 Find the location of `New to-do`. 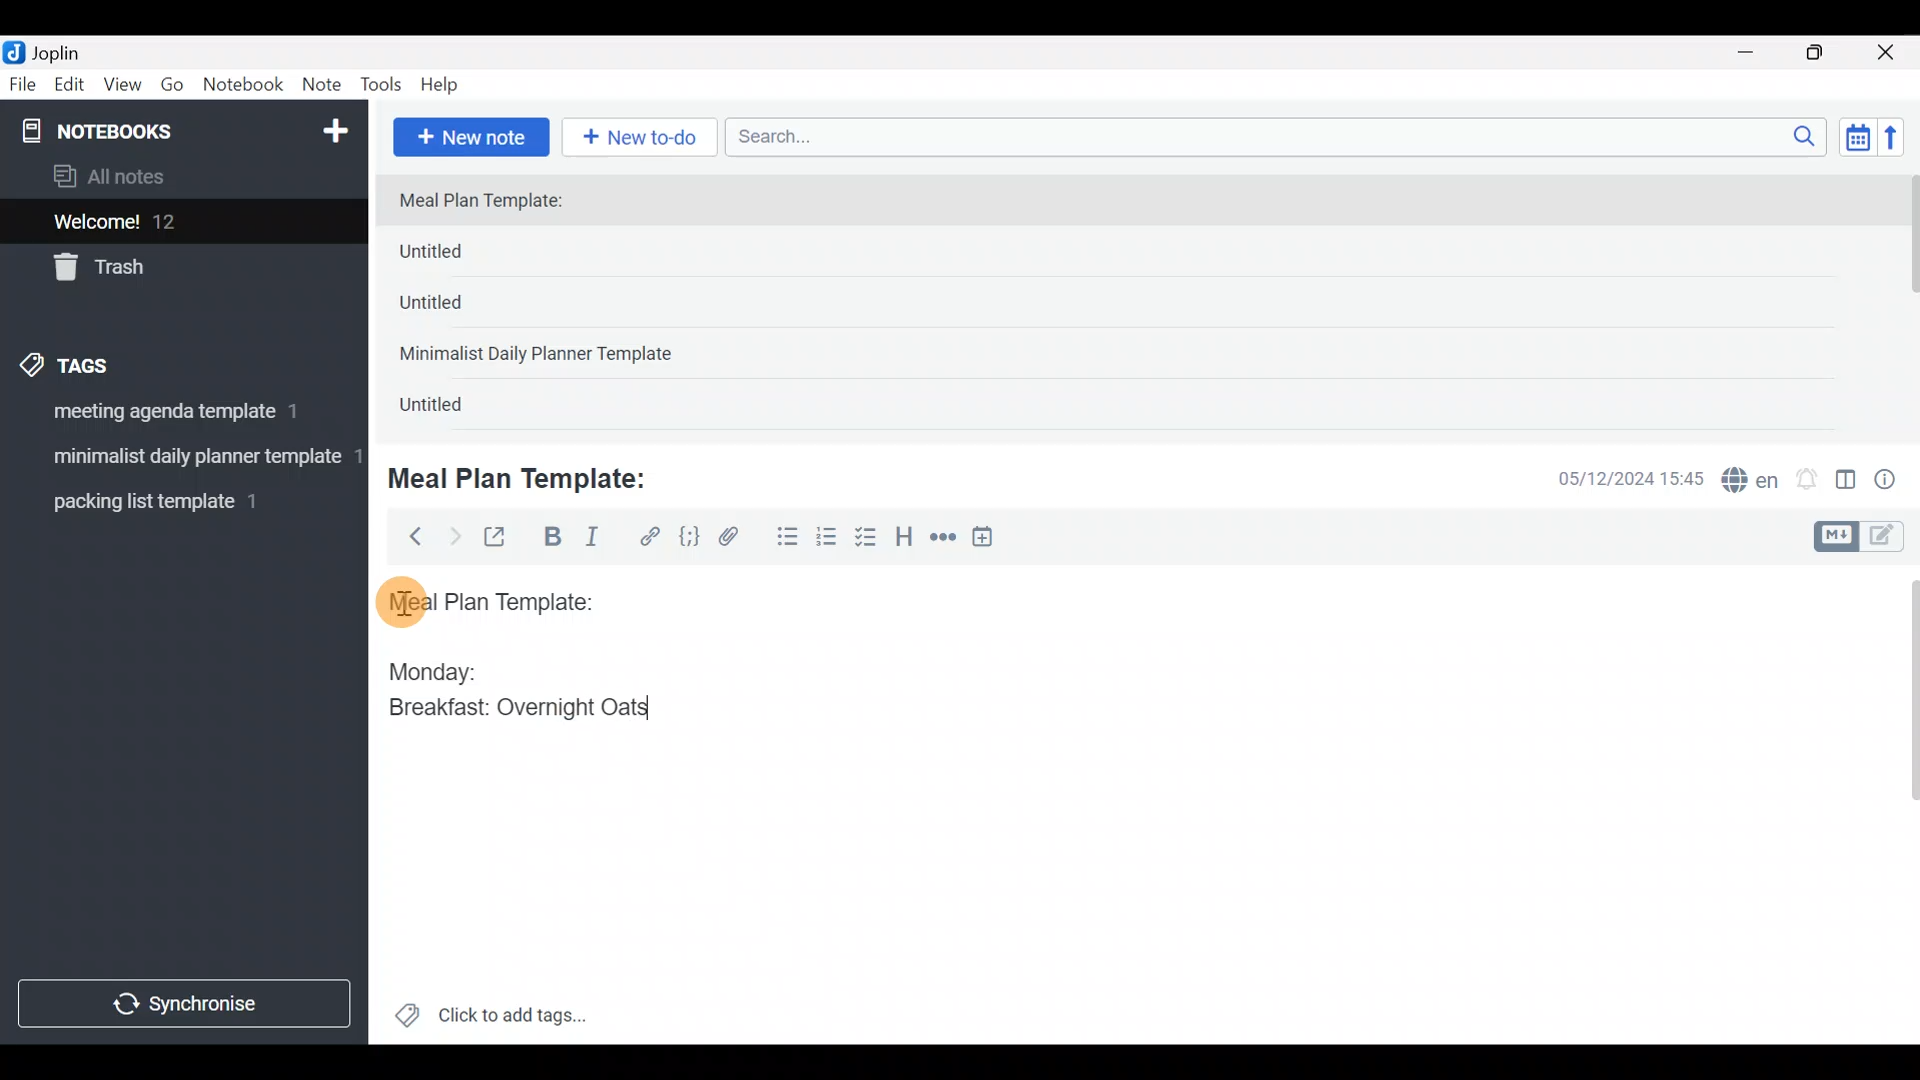

New to-do is located at coordinates (644, 139).